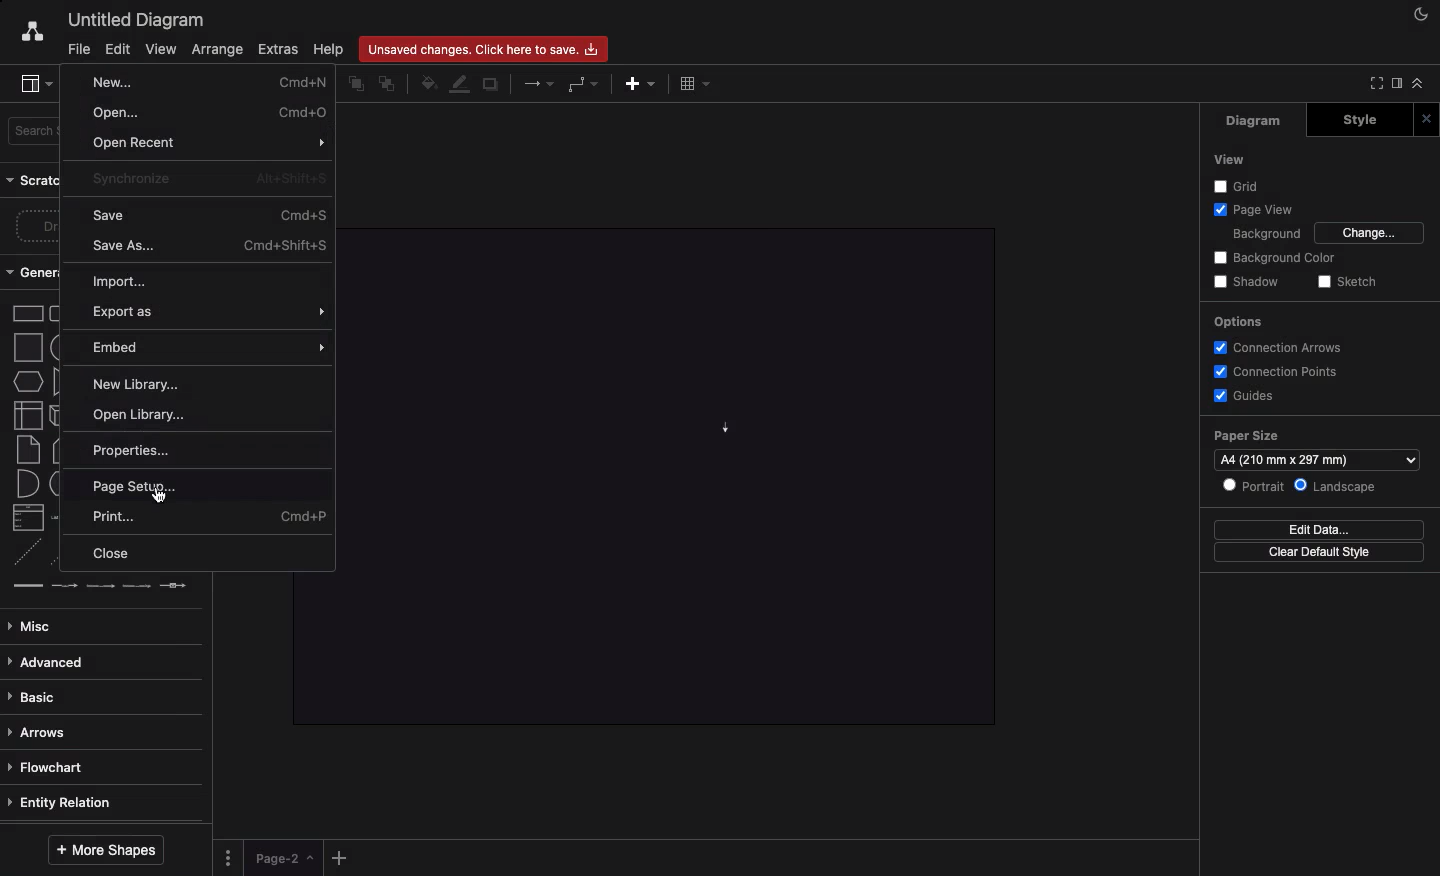 The width and height of the screenshot is (1440, 876). I want to click on Edit, so click(118, 48).